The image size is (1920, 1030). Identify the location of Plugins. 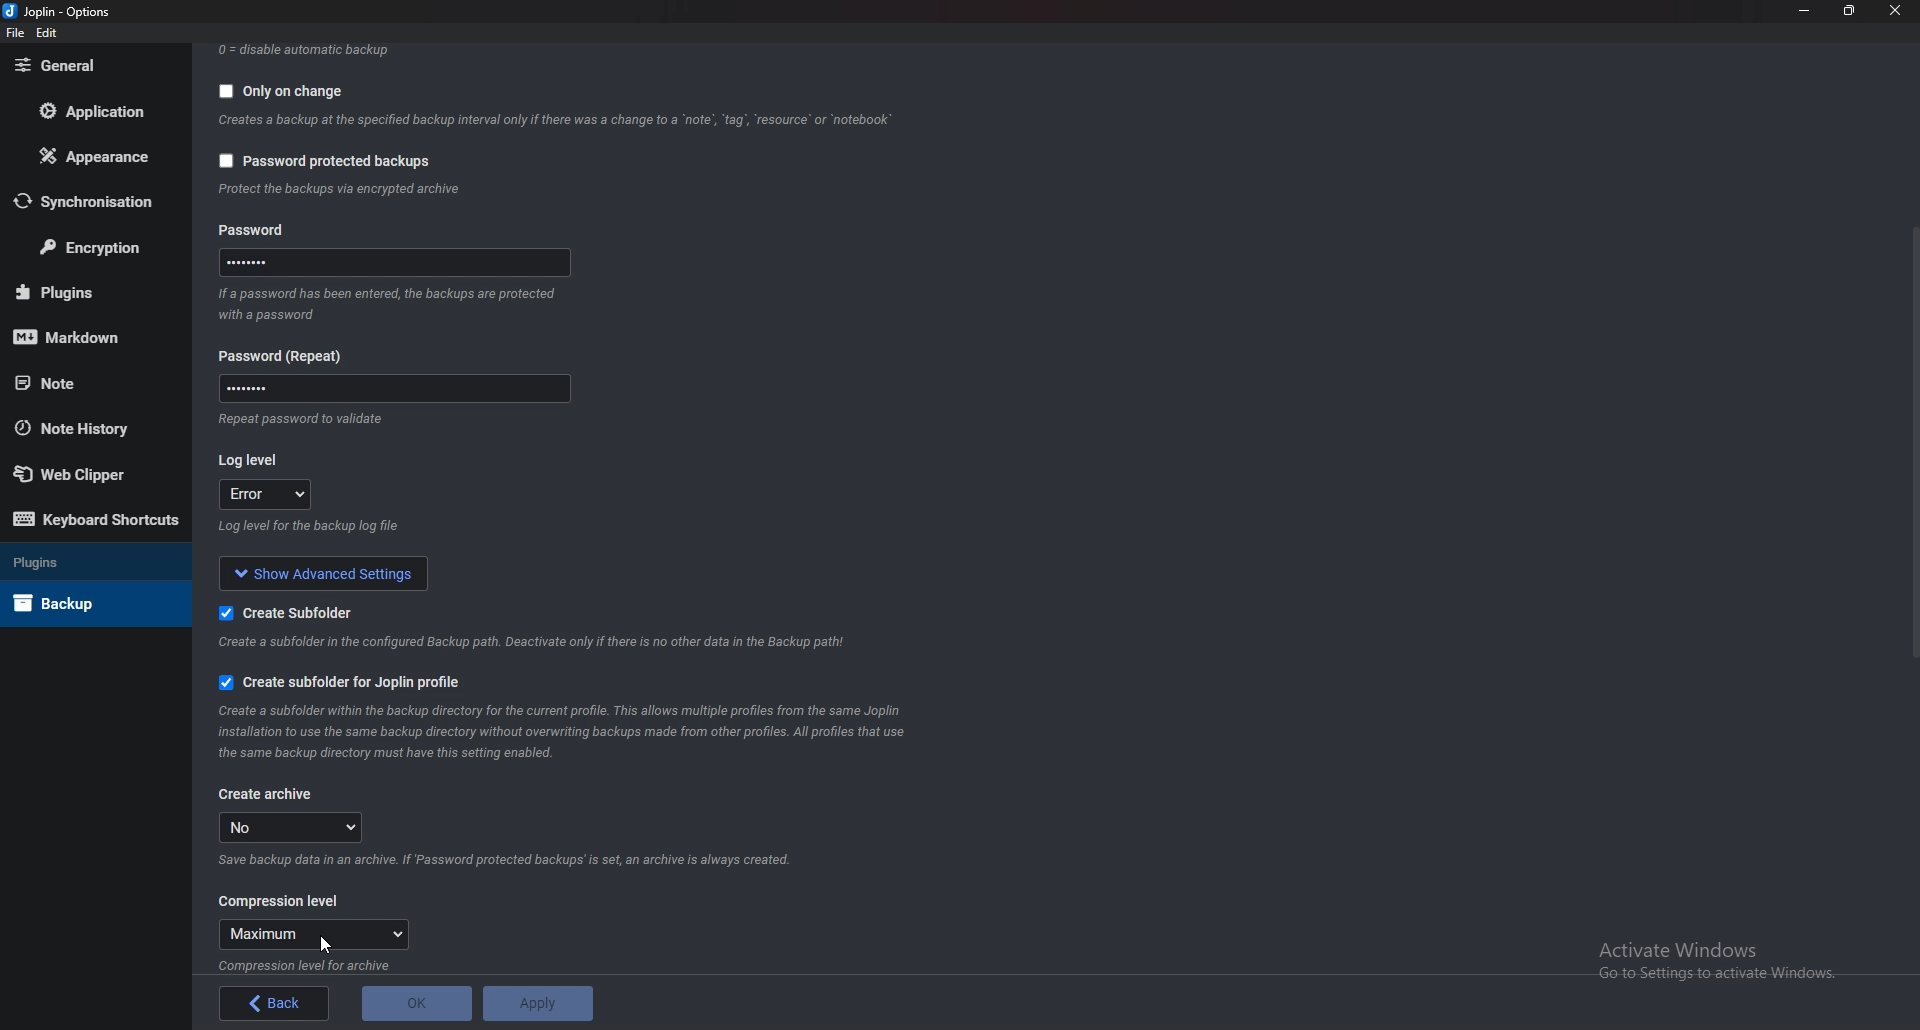
(90, 291).